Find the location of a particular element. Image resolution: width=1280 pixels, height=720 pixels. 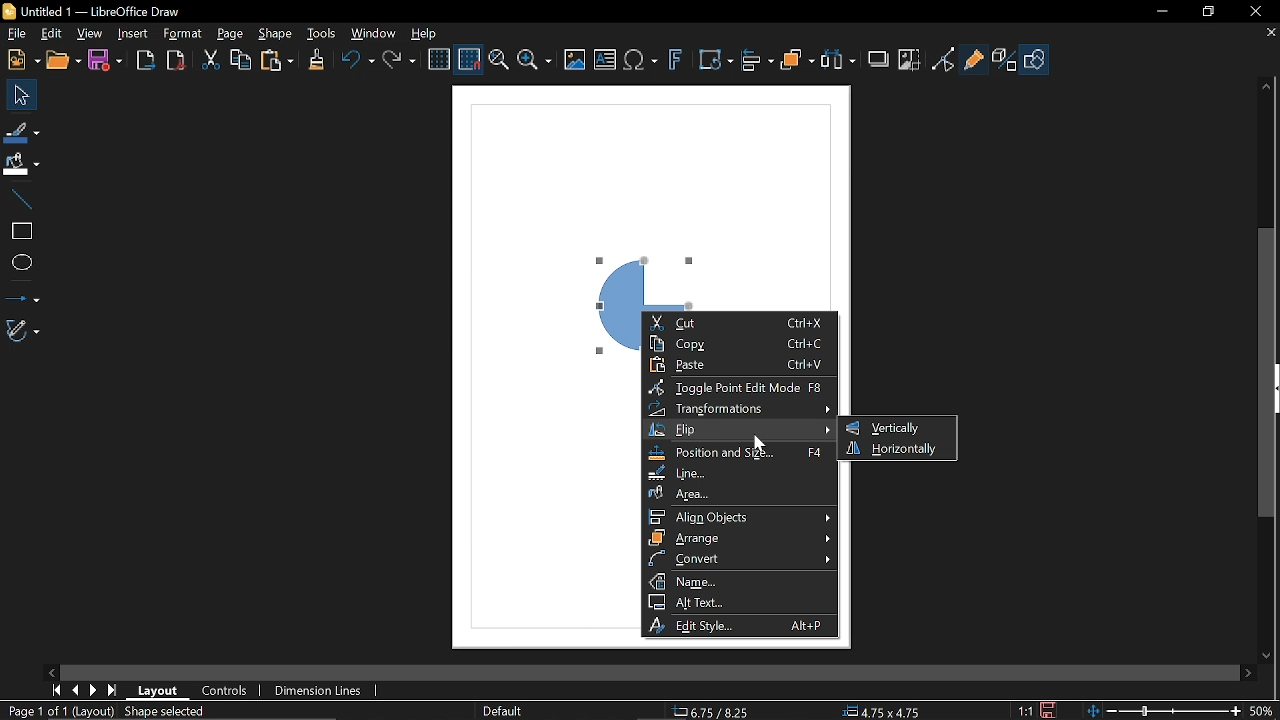

Arrange is located at coordinates (740, 538).